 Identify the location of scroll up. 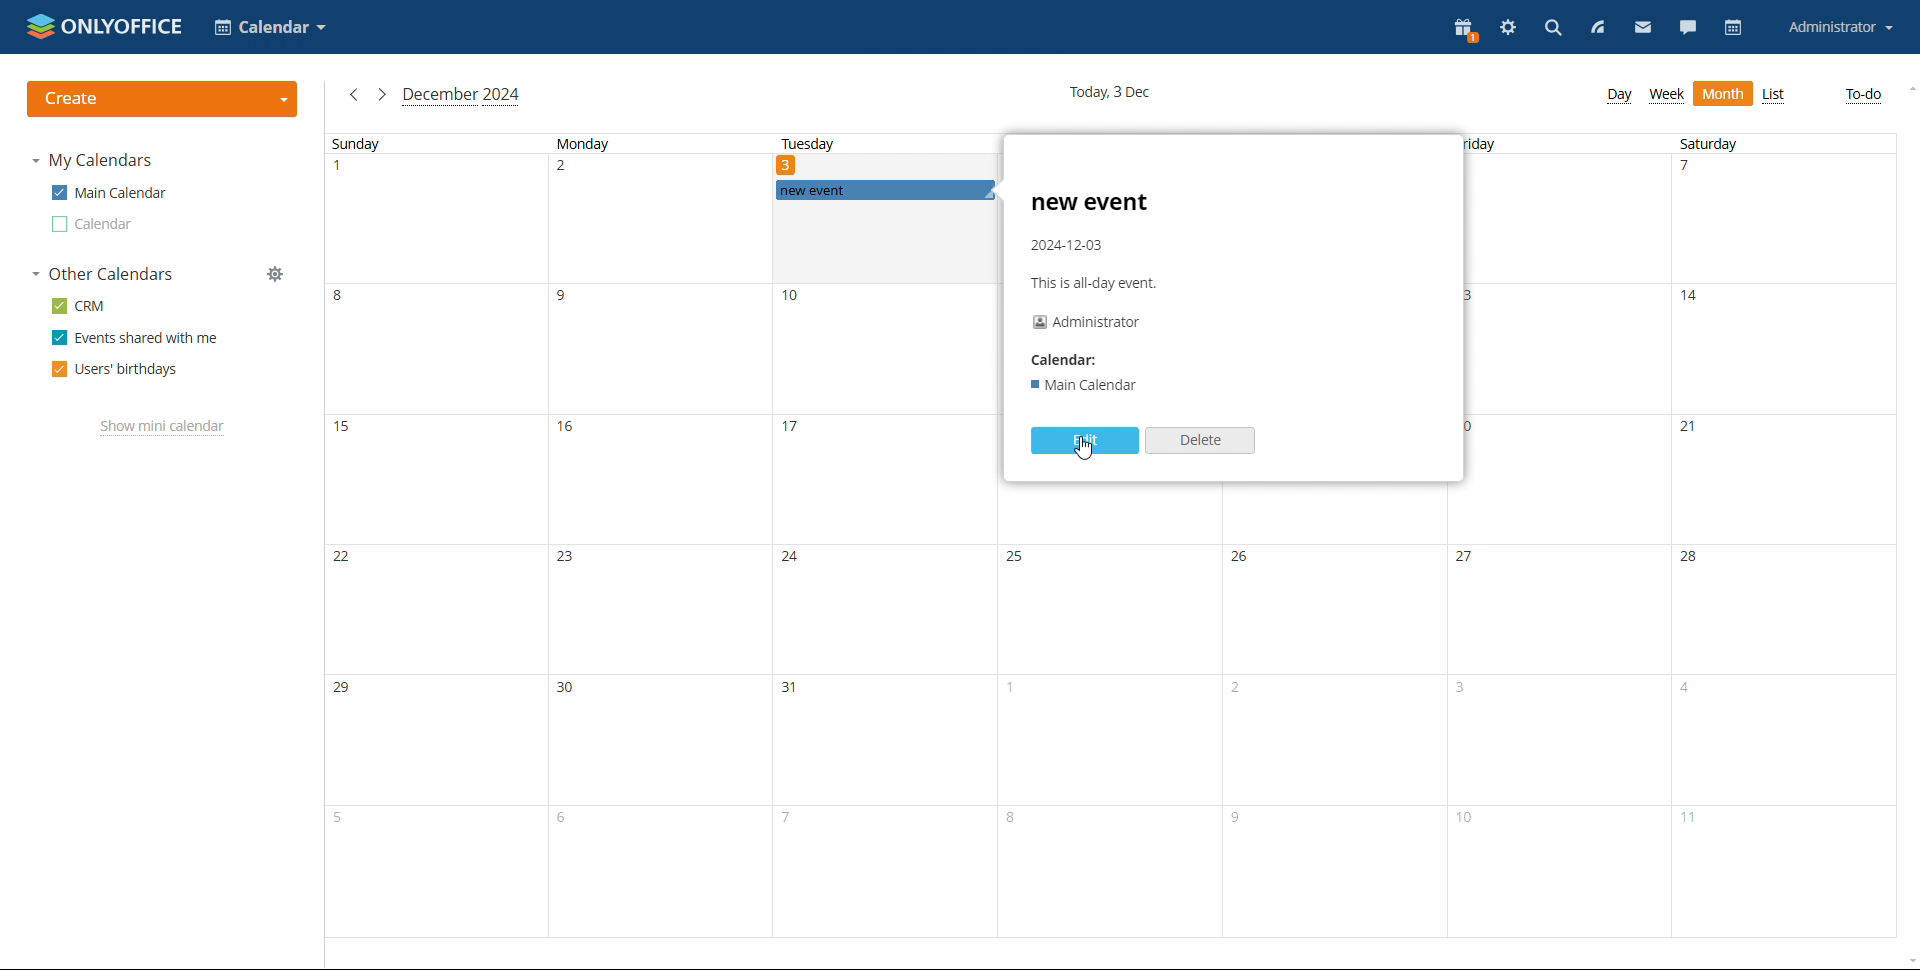
(1908, 89).